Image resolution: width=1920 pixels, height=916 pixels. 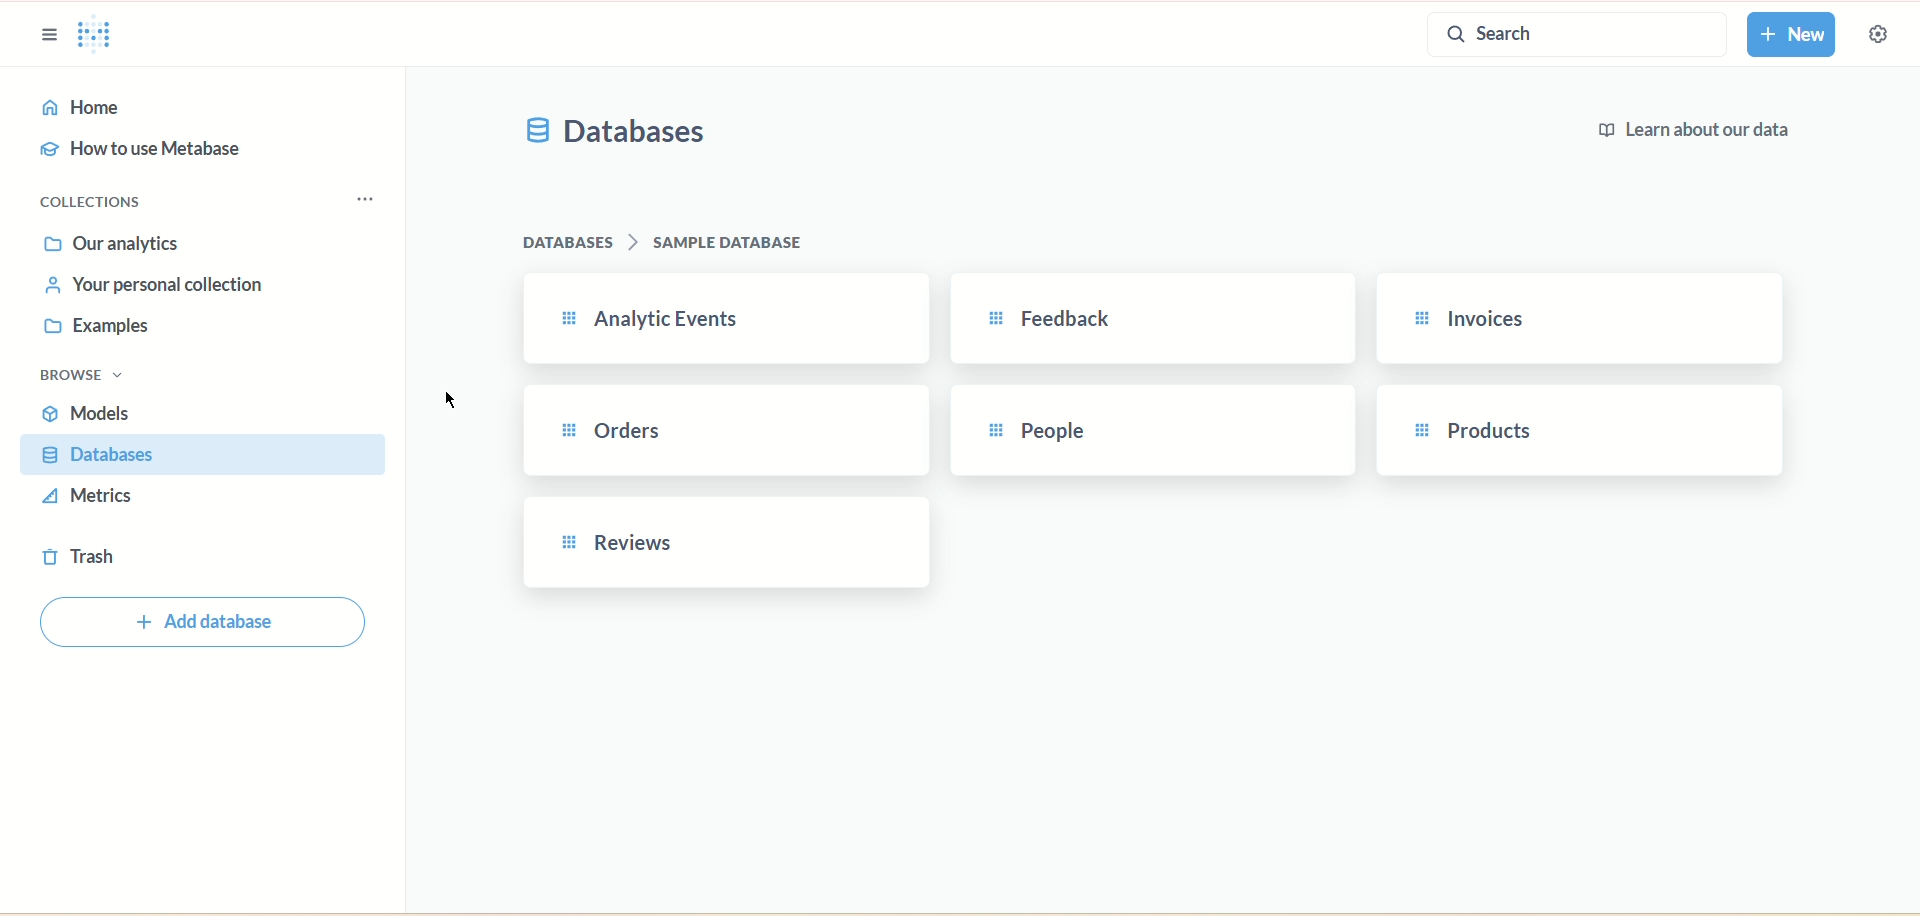 What do you see at coordinates (1587, 428) in the screenshot?
I see `products` at bounding box center [1587, 428].